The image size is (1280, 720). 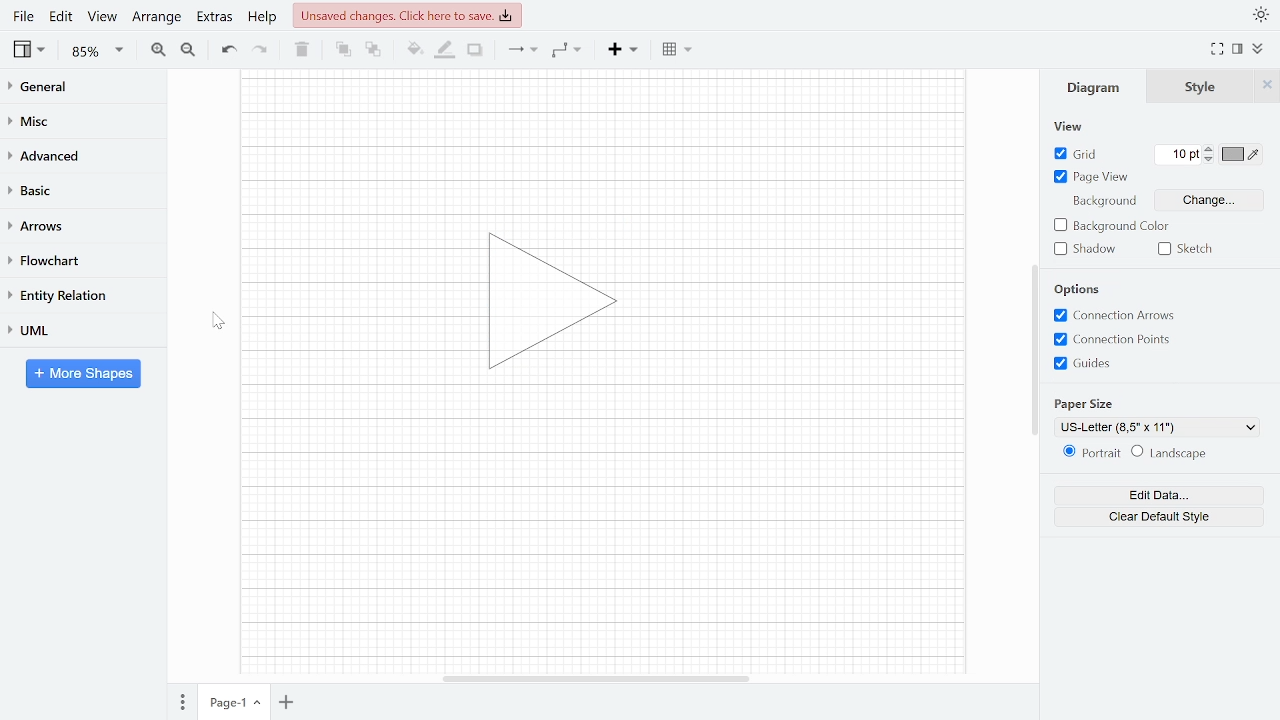 I want to click on Connection, so click(x=522, y=49).